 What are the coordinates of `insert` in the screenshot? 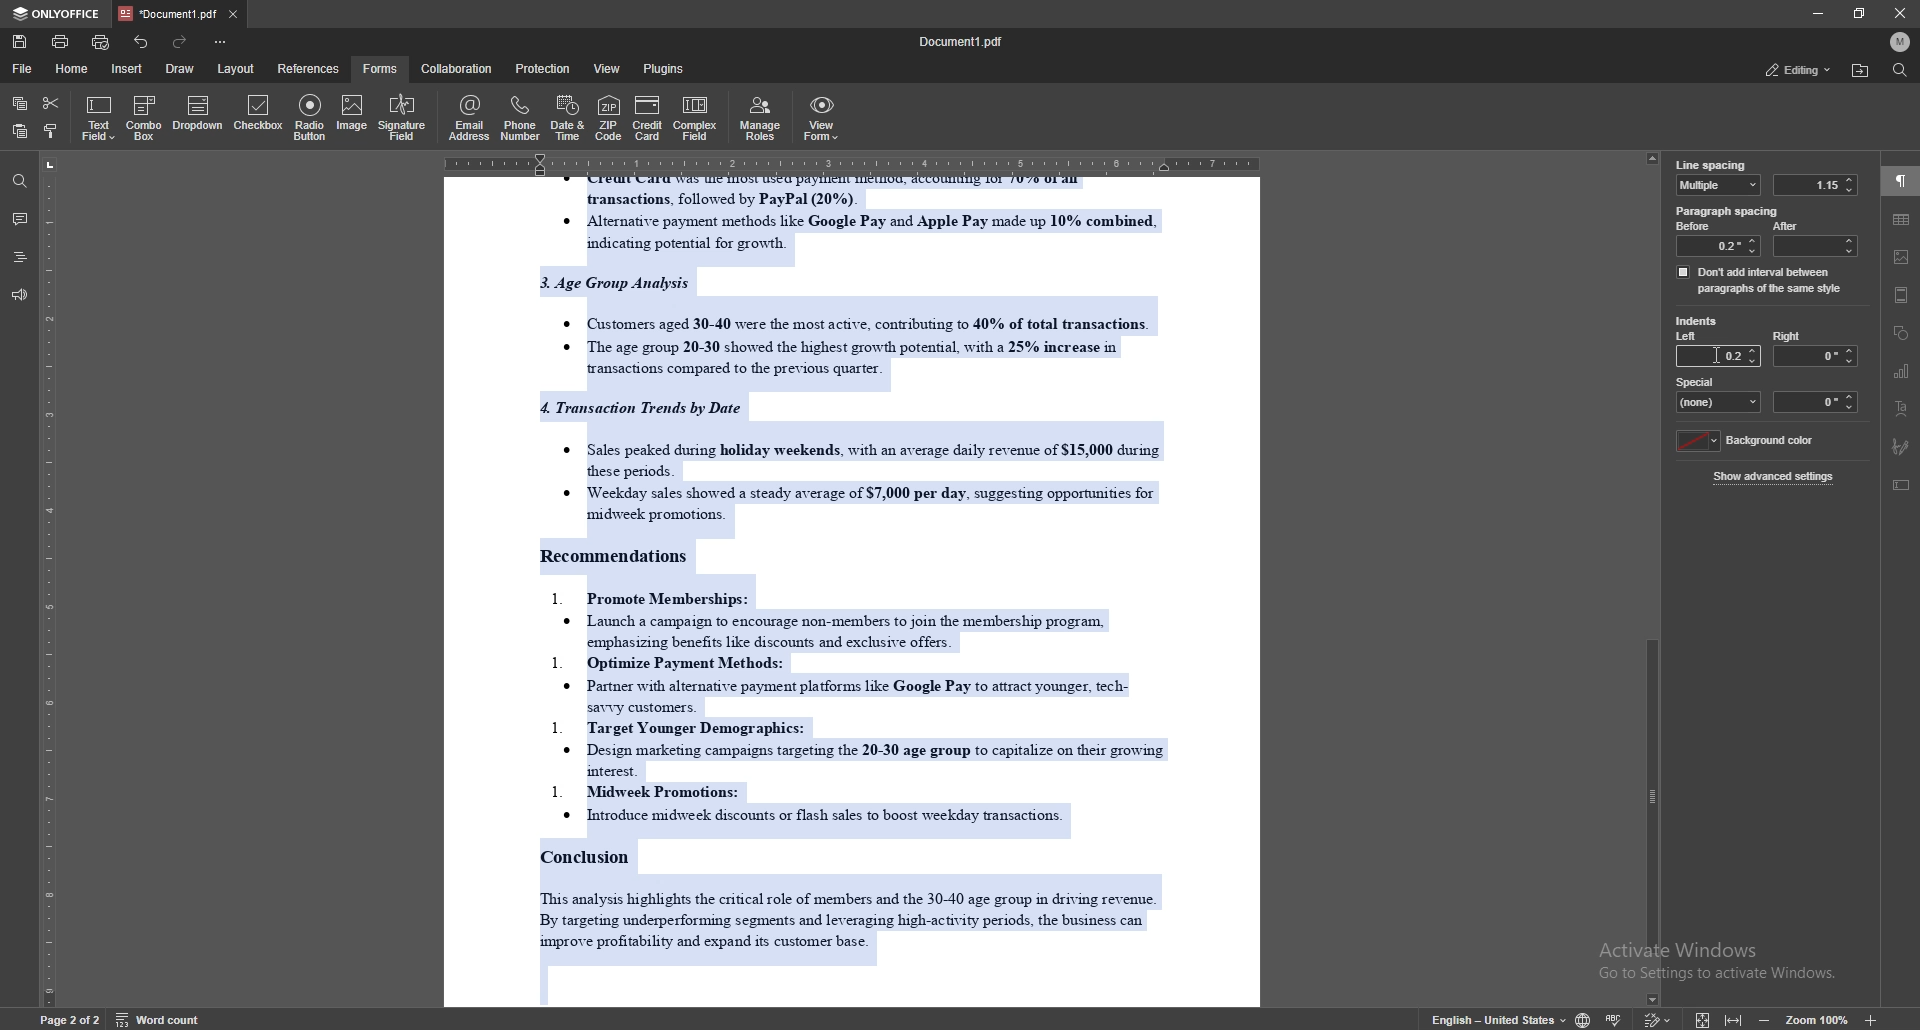 It's located at (126, 68).